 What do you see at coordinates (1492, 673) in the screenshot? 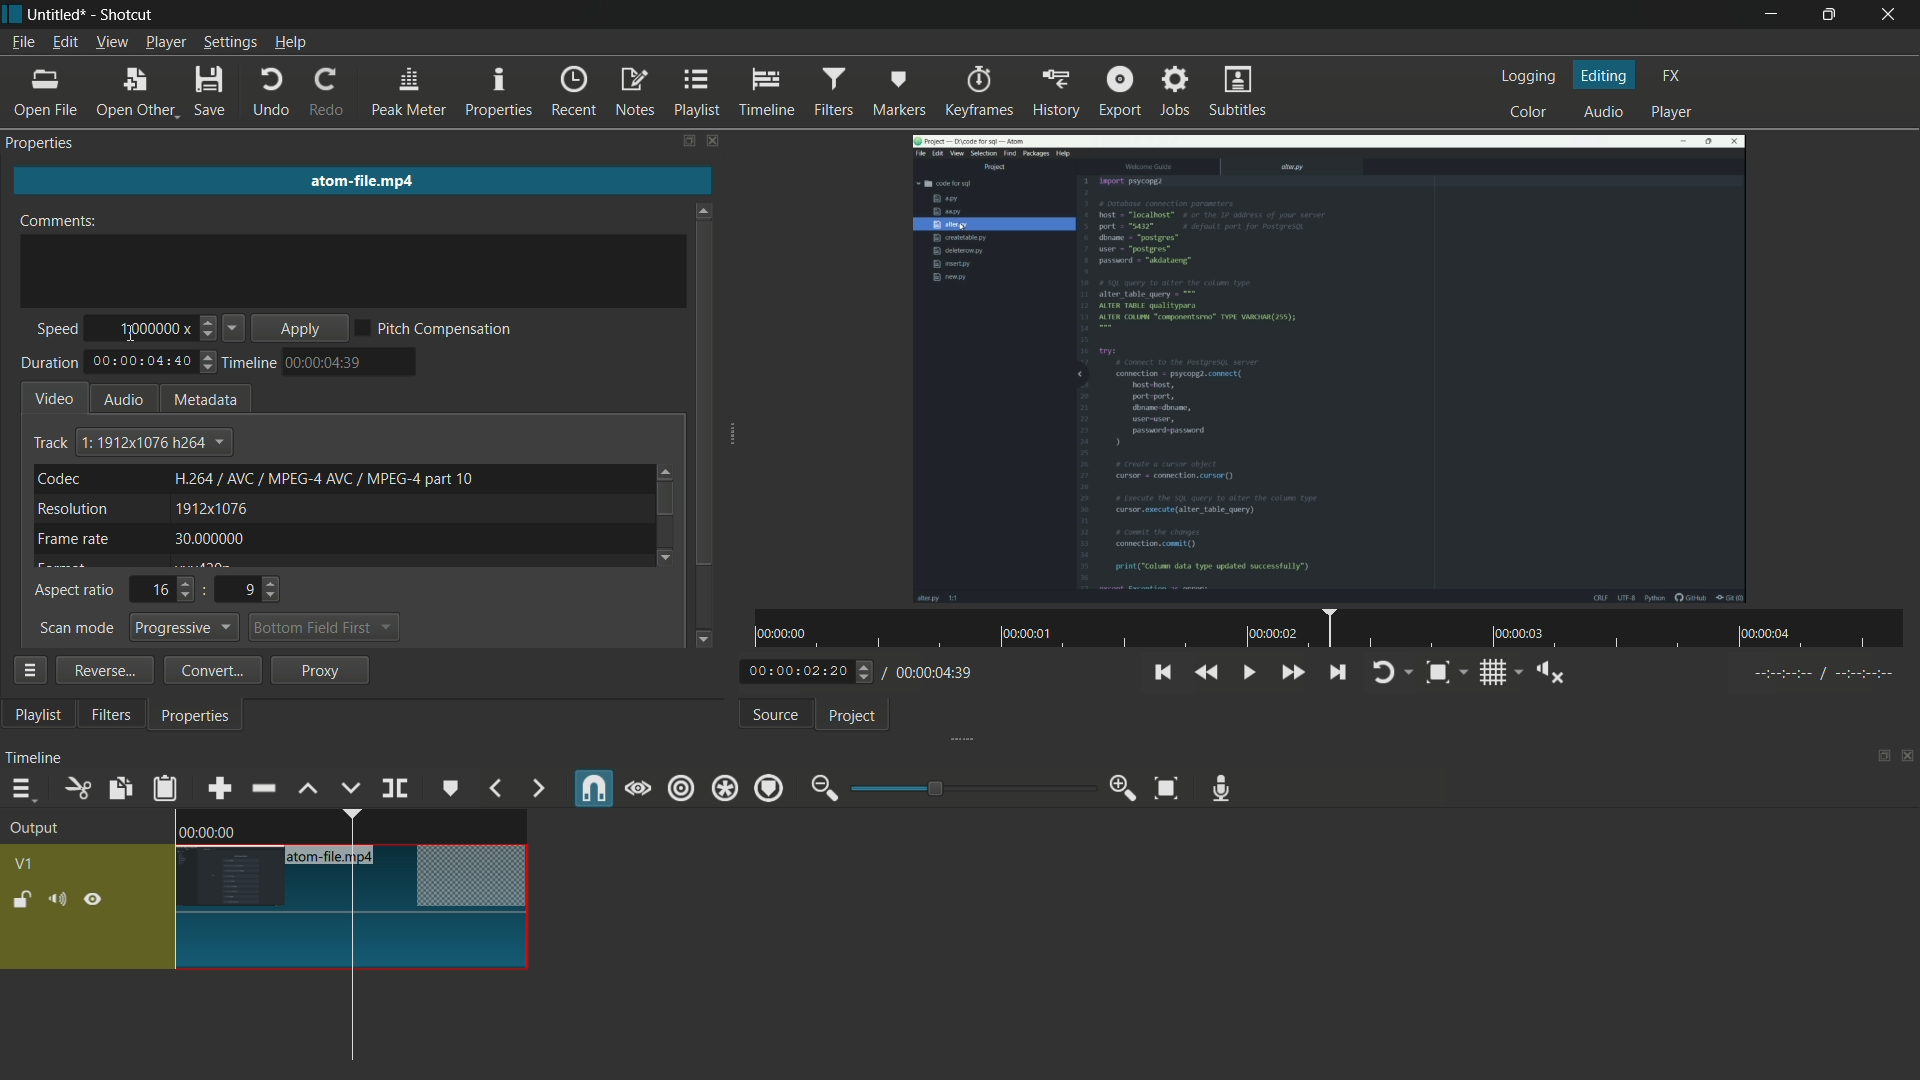
I see `toggle grid` at bounding box center [1492, 673].